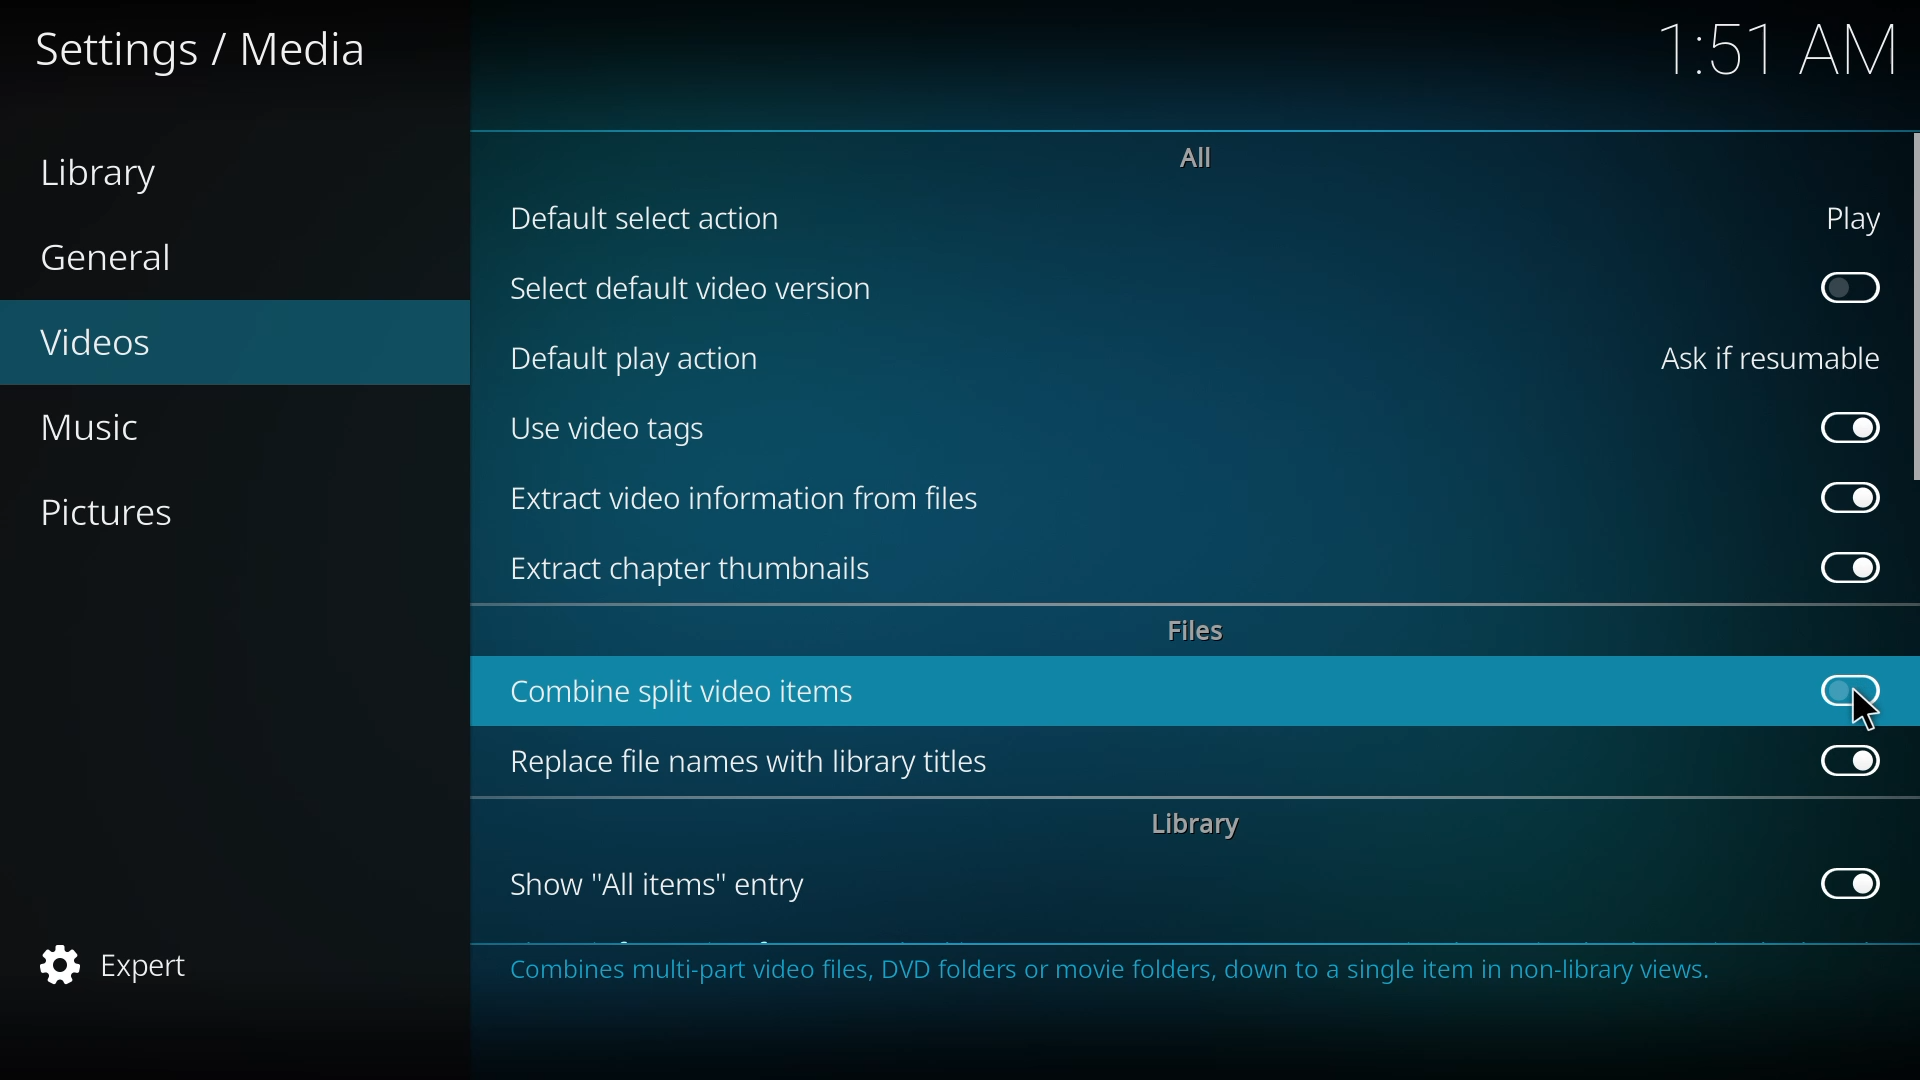 The image size is (1920, 1080). I want to click on enabled, so click(1849, 757).